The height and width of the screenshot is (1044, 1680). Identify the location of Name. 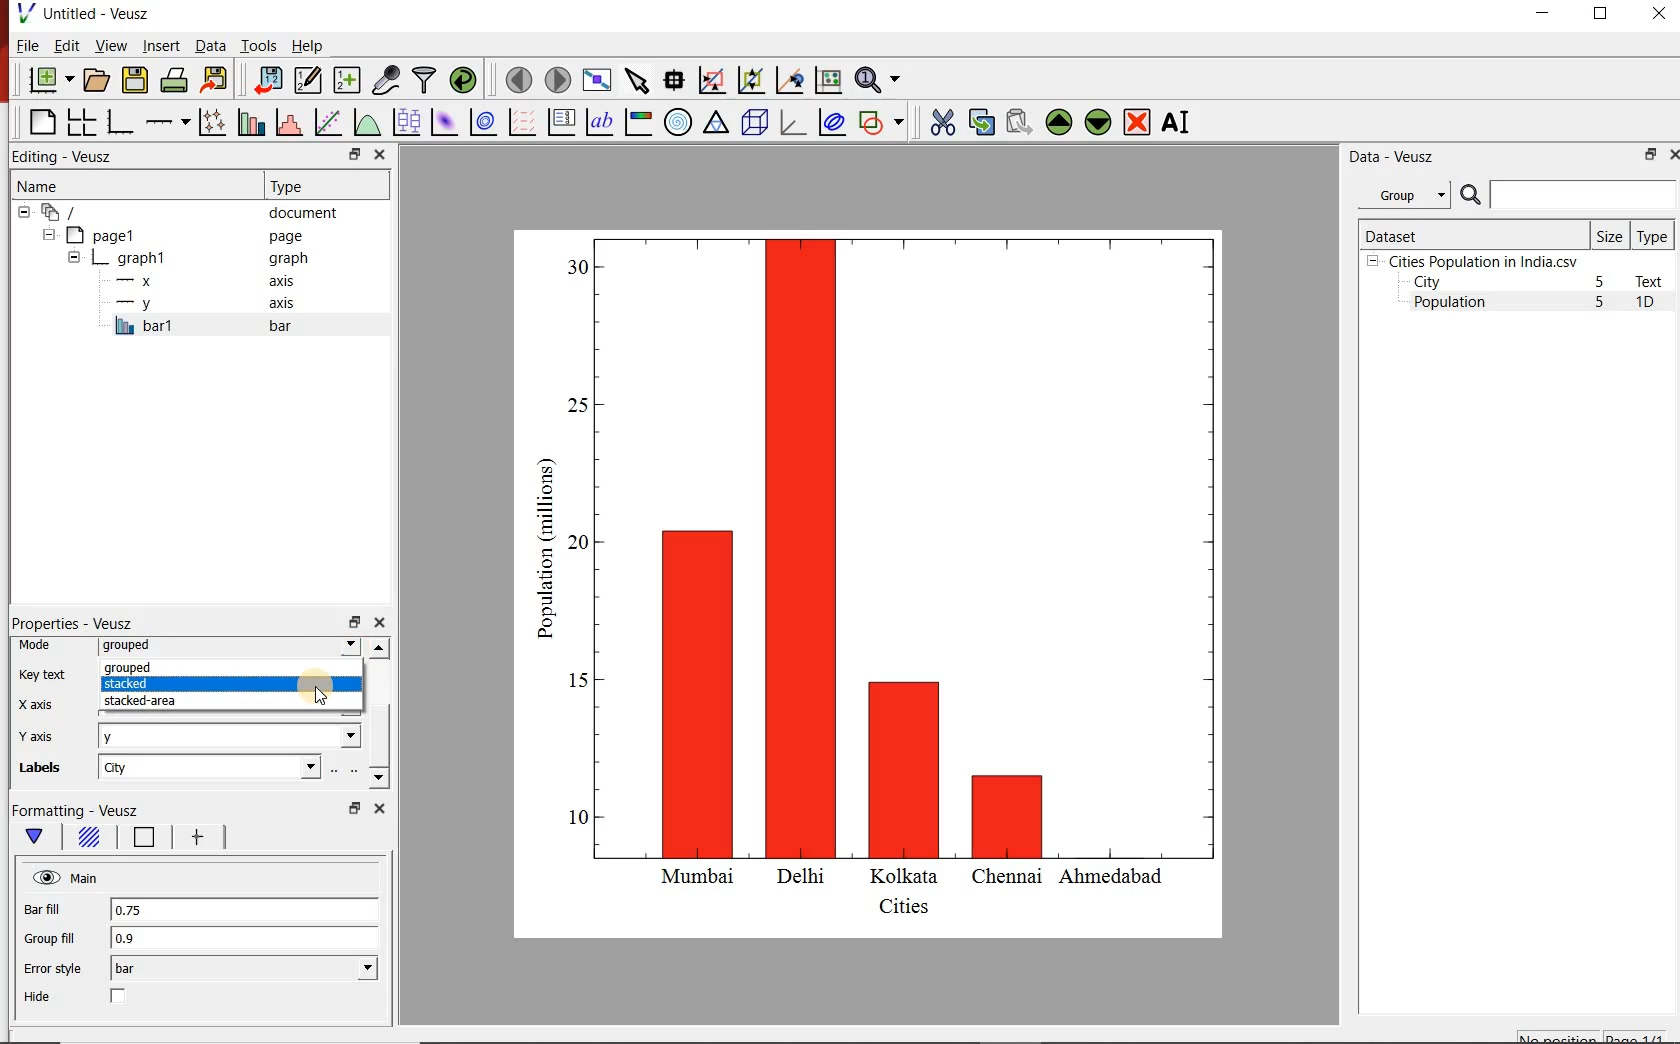
(113, 183).